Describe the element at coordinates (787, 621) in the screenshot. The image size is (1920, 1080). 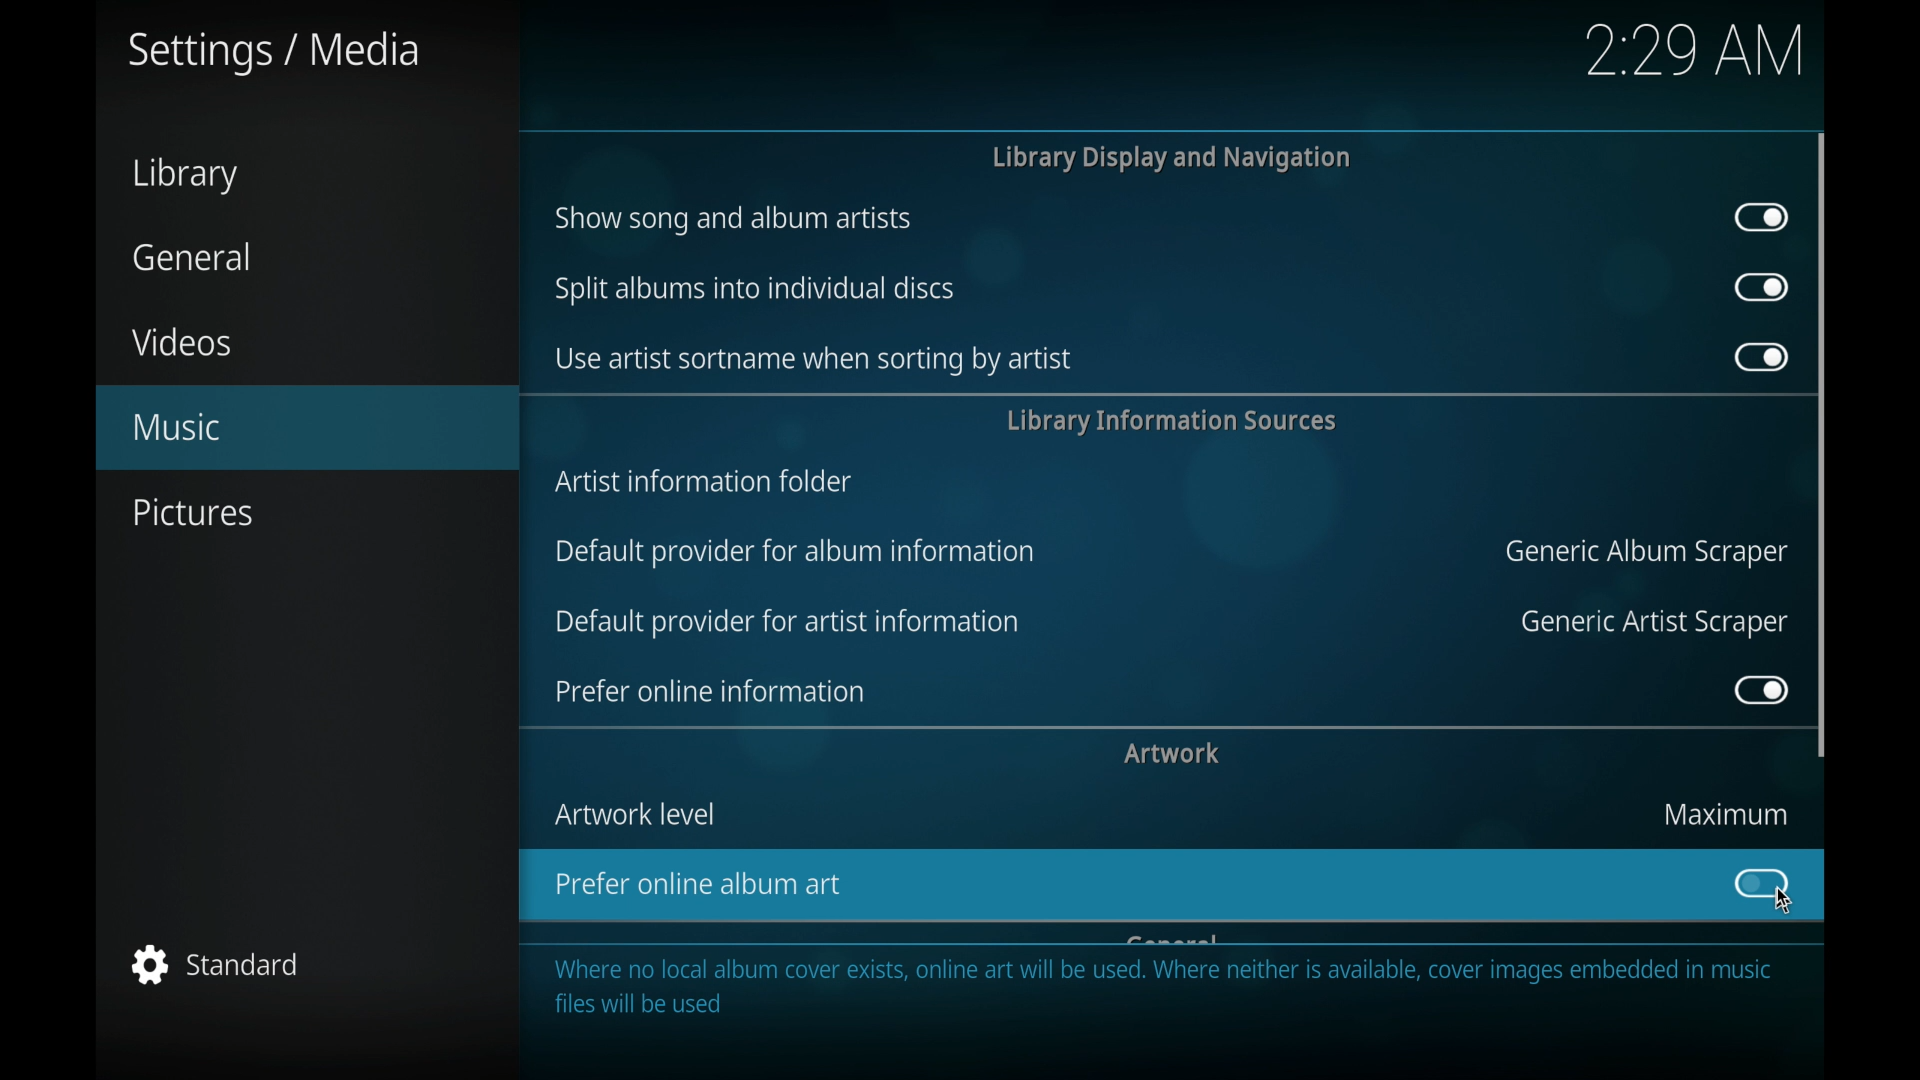
I see `default provider for artist information` at that location.